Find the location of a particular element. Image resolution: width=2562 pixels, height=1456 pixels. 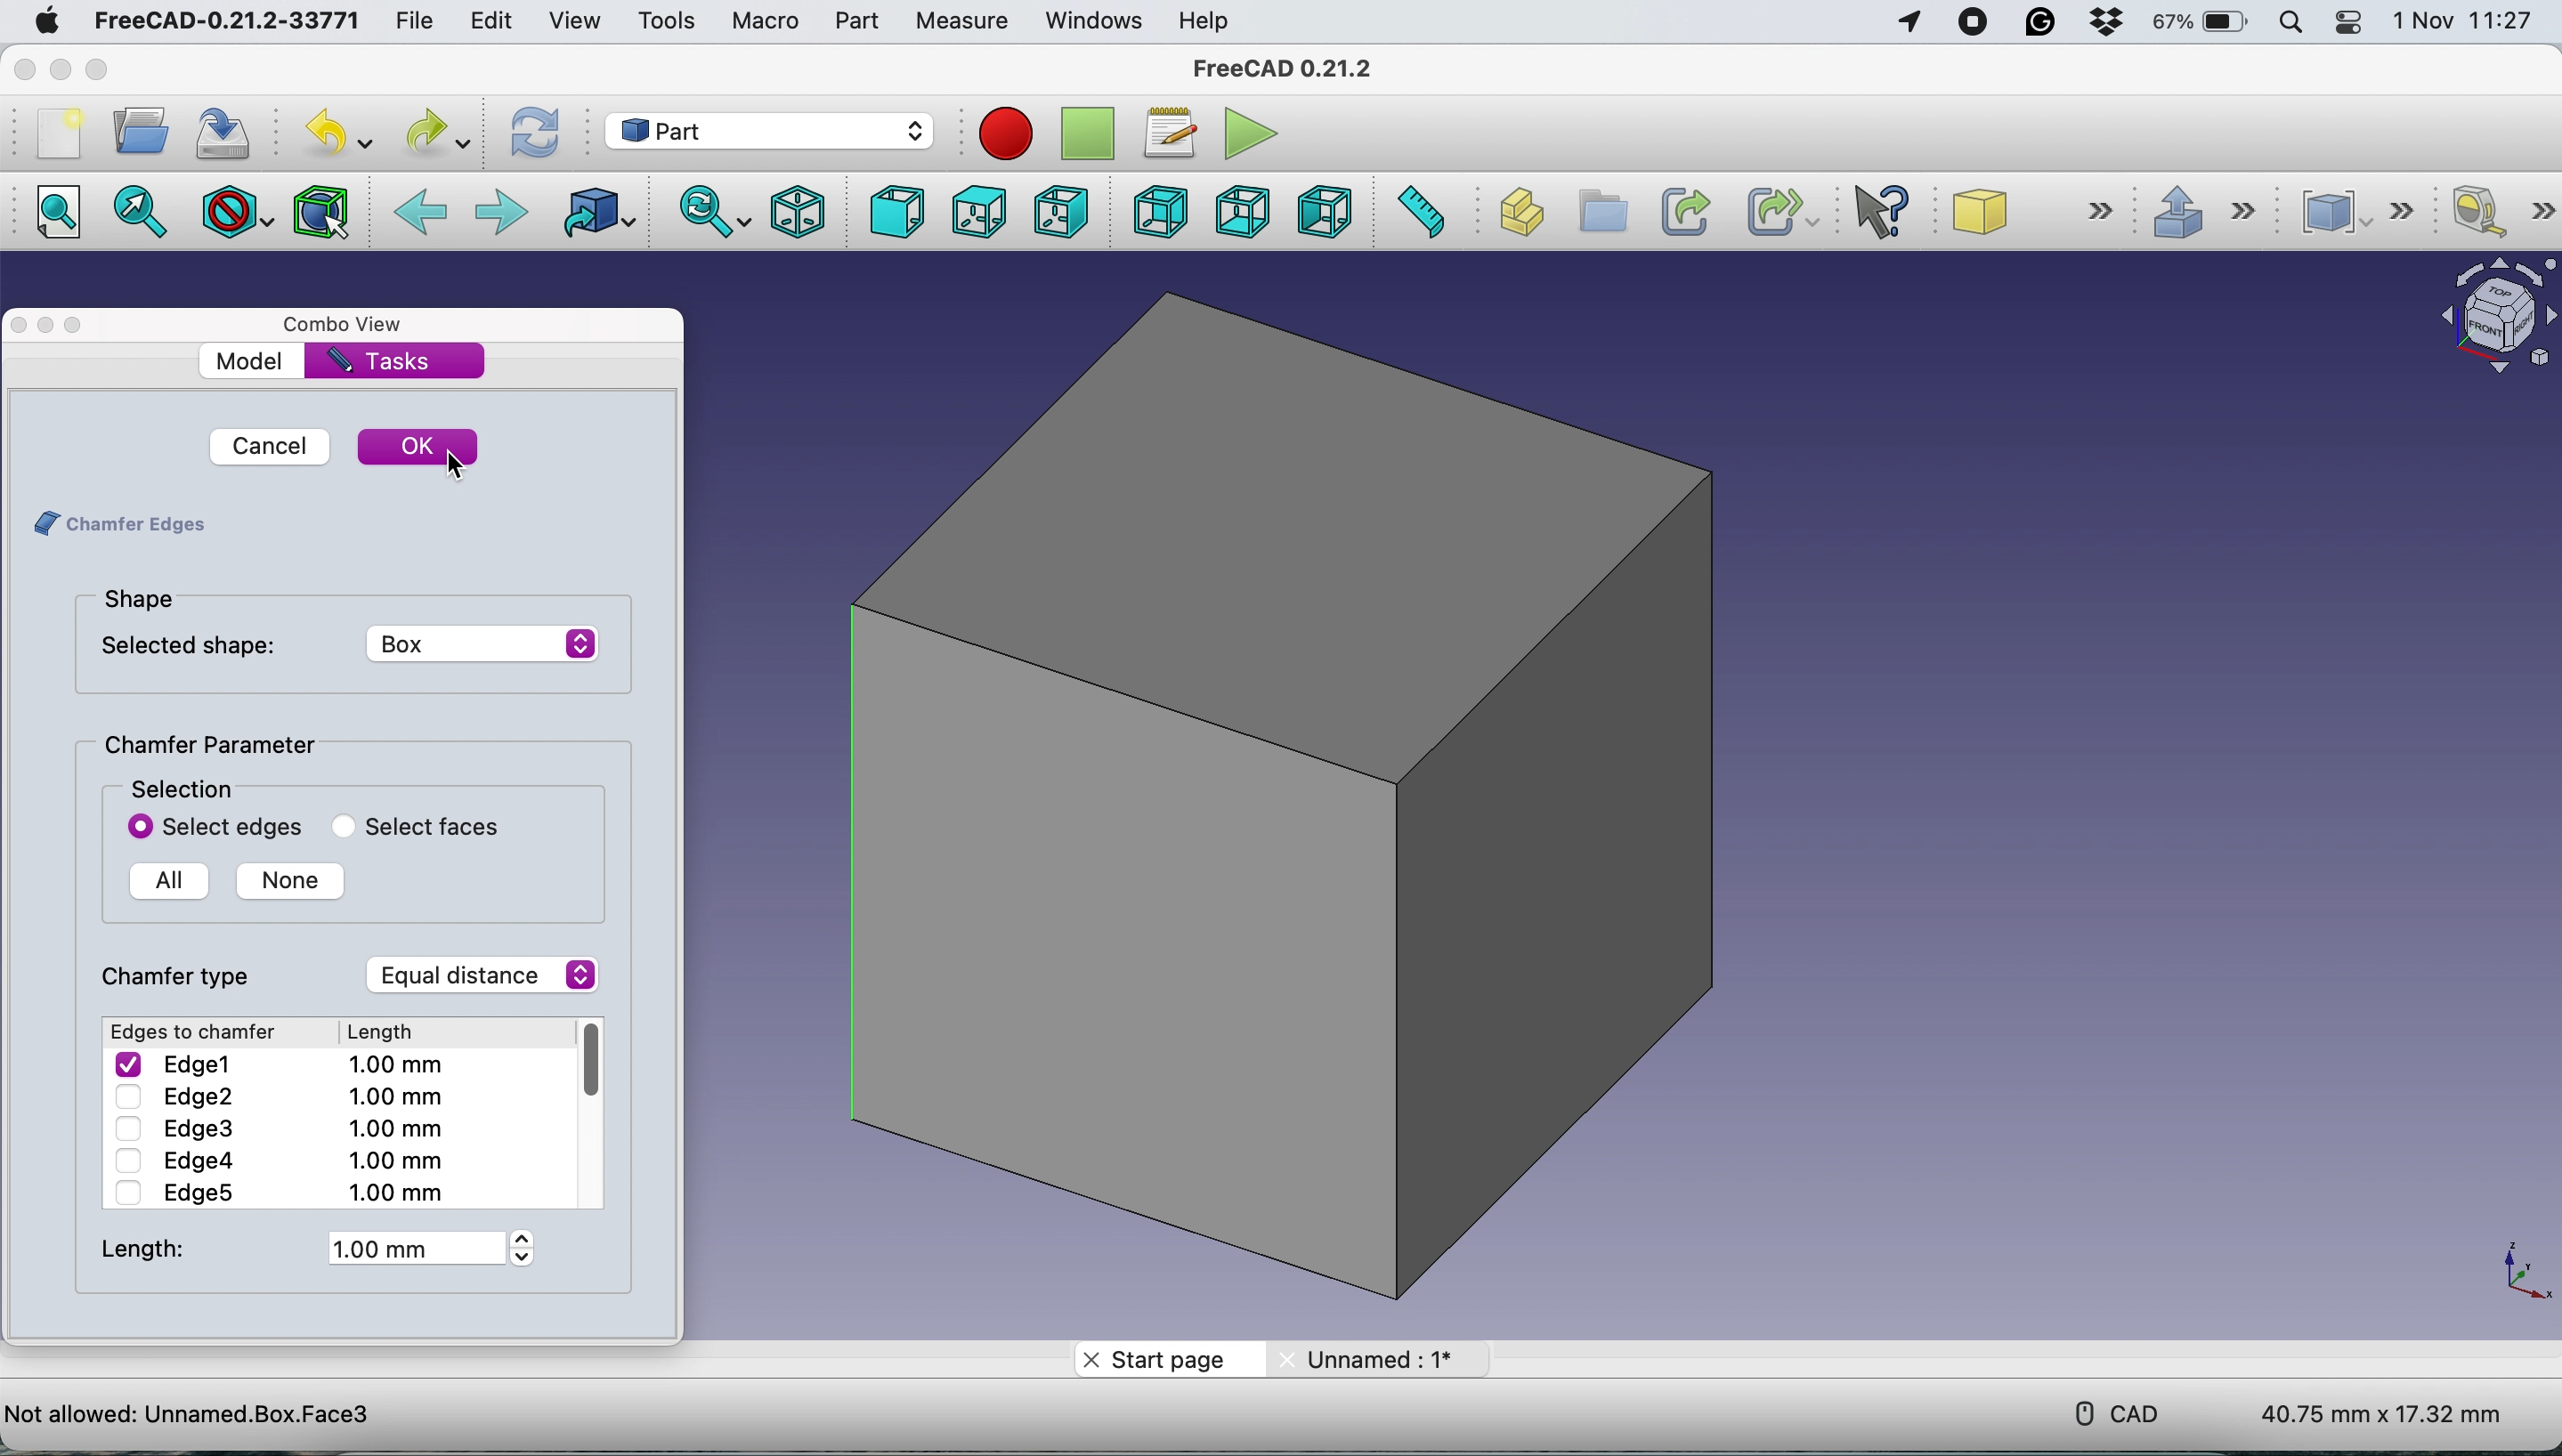

backward is located at coordinates (422, 210).